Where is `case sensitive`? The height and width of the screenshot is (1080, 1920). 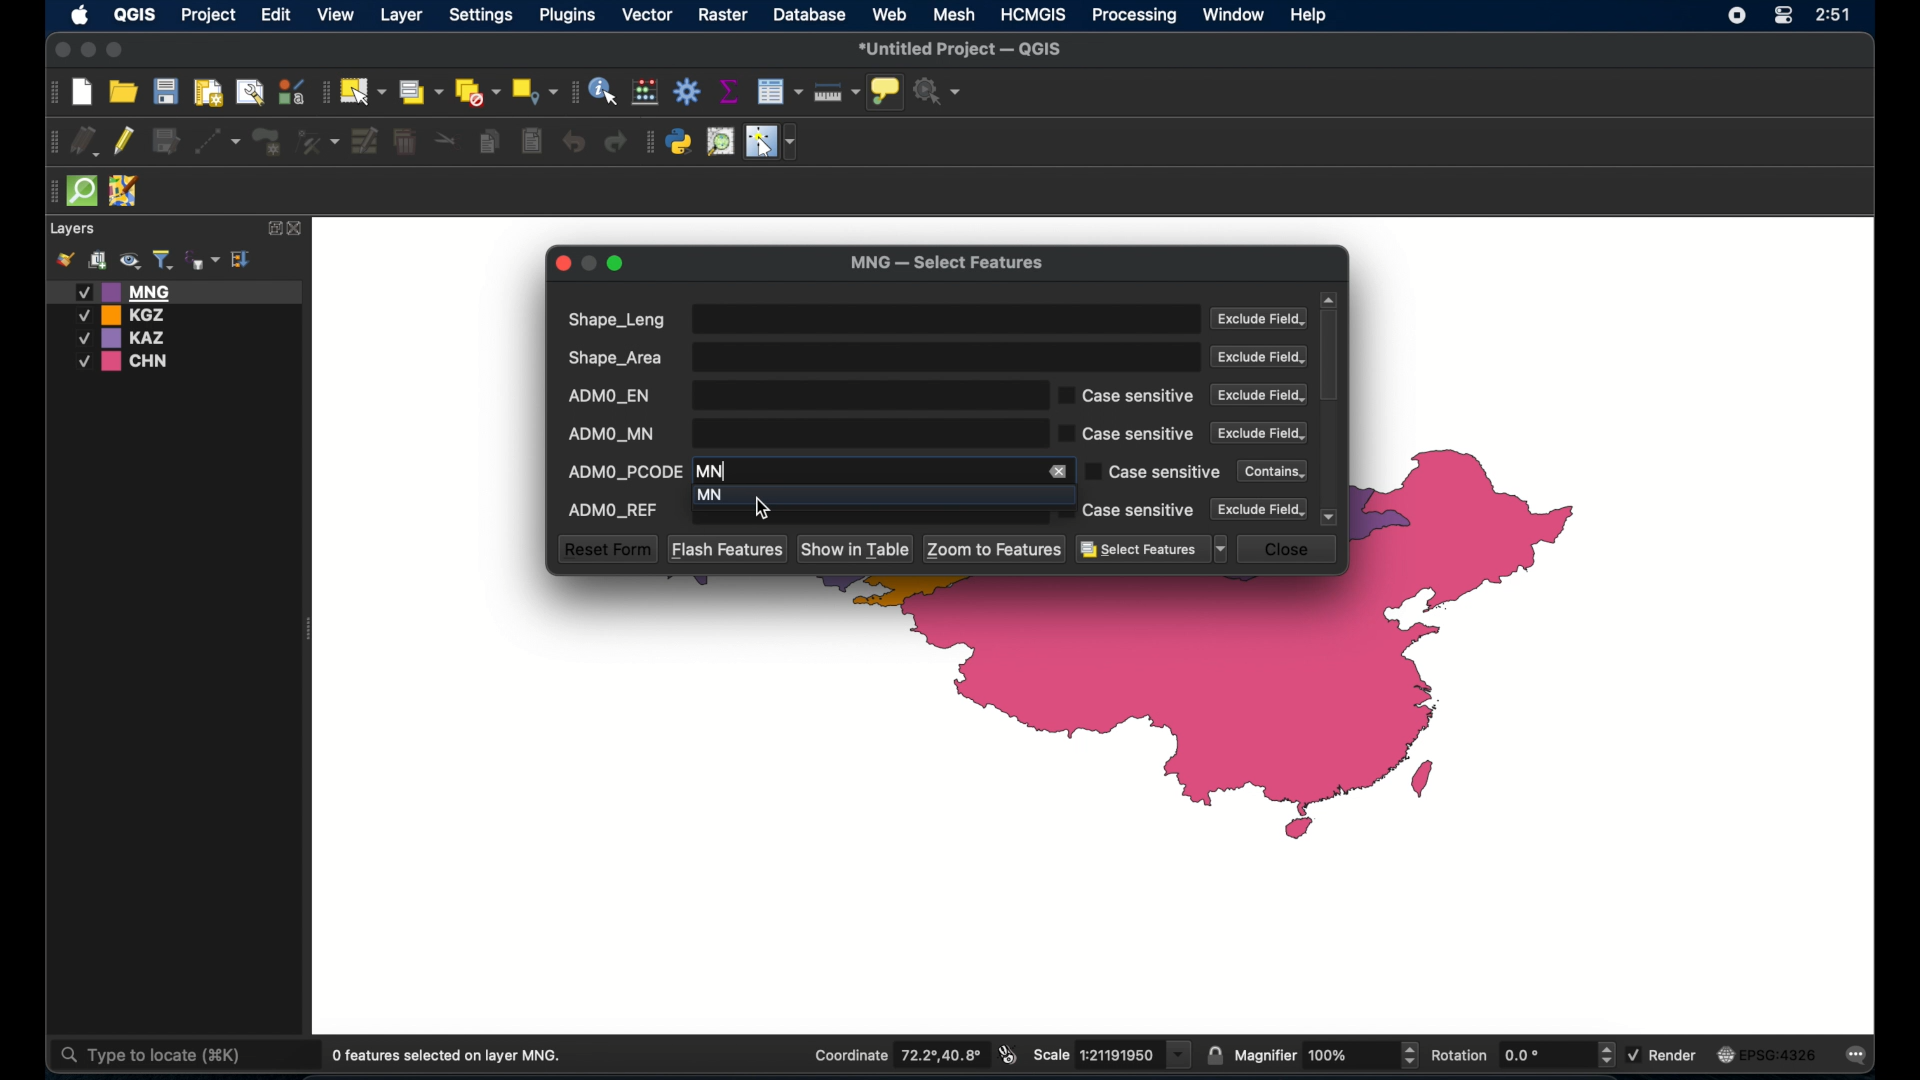 case sensitive is located at coordinates (1127, 510).